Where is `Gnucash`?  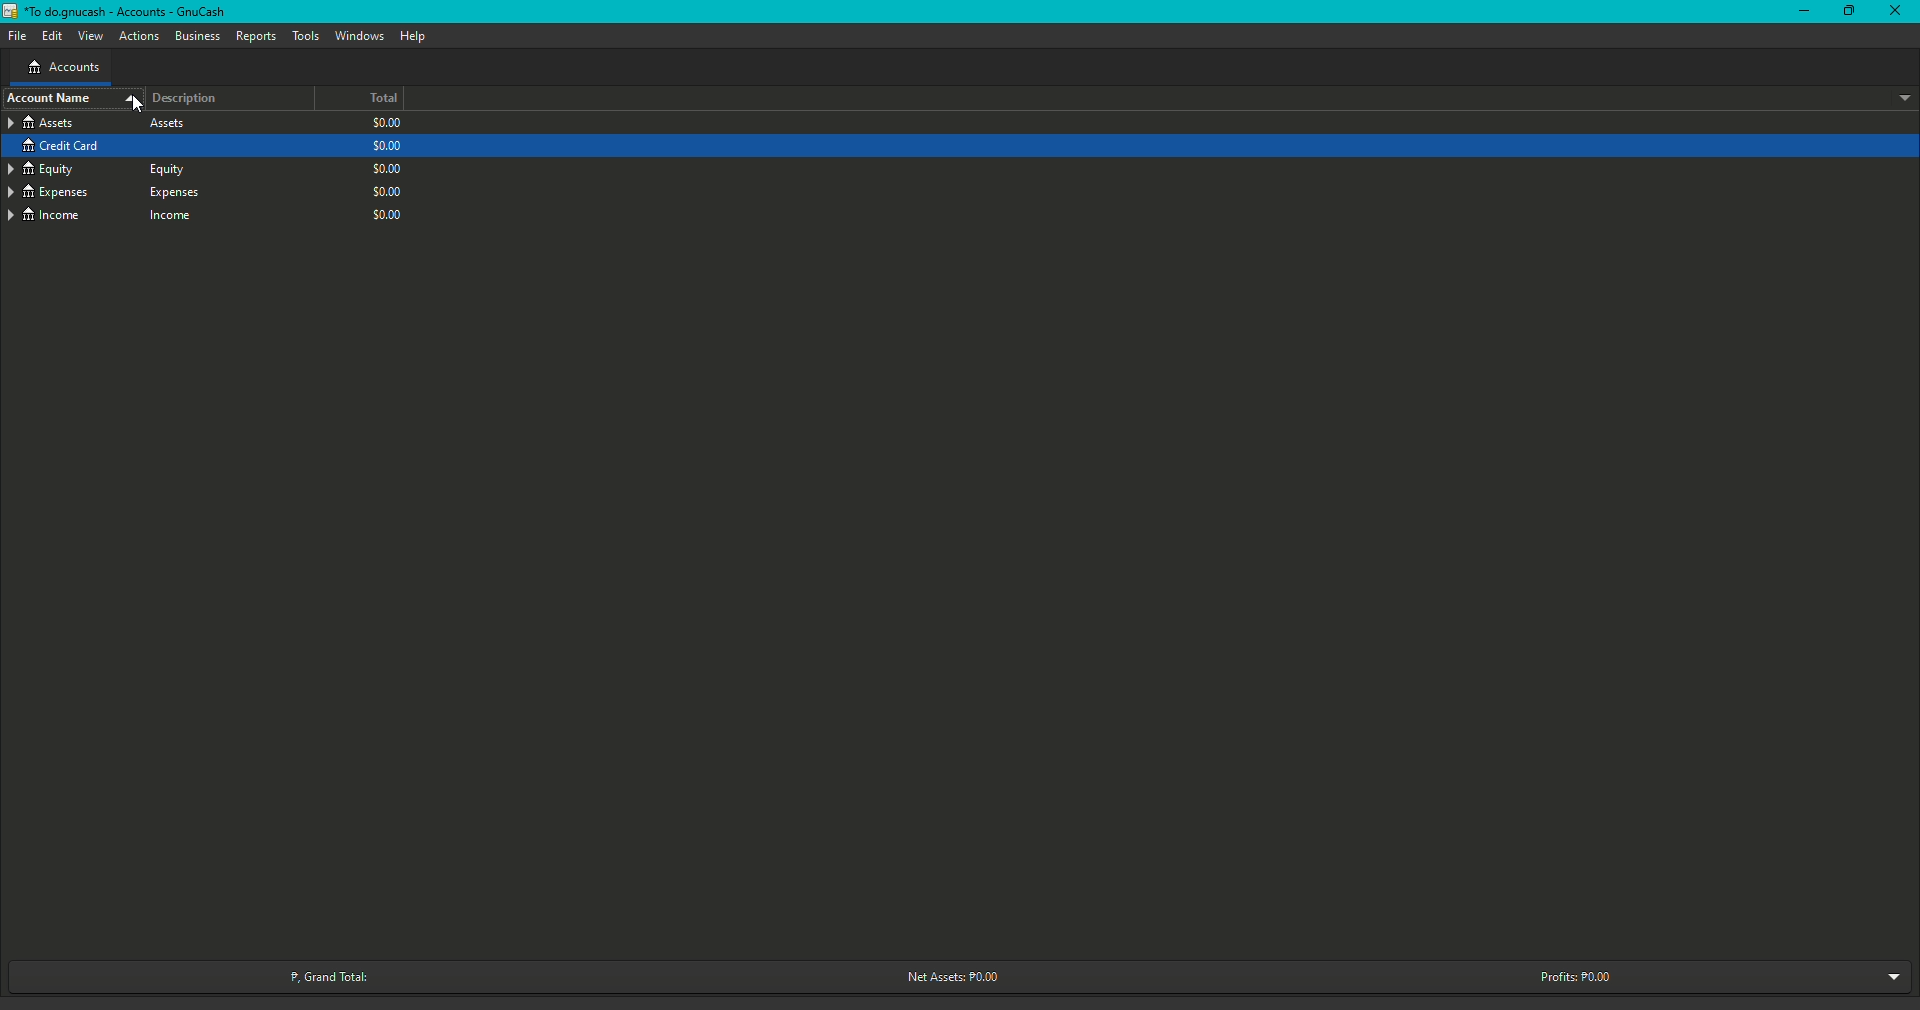 Gnucash is located at coordinates (122, 12).